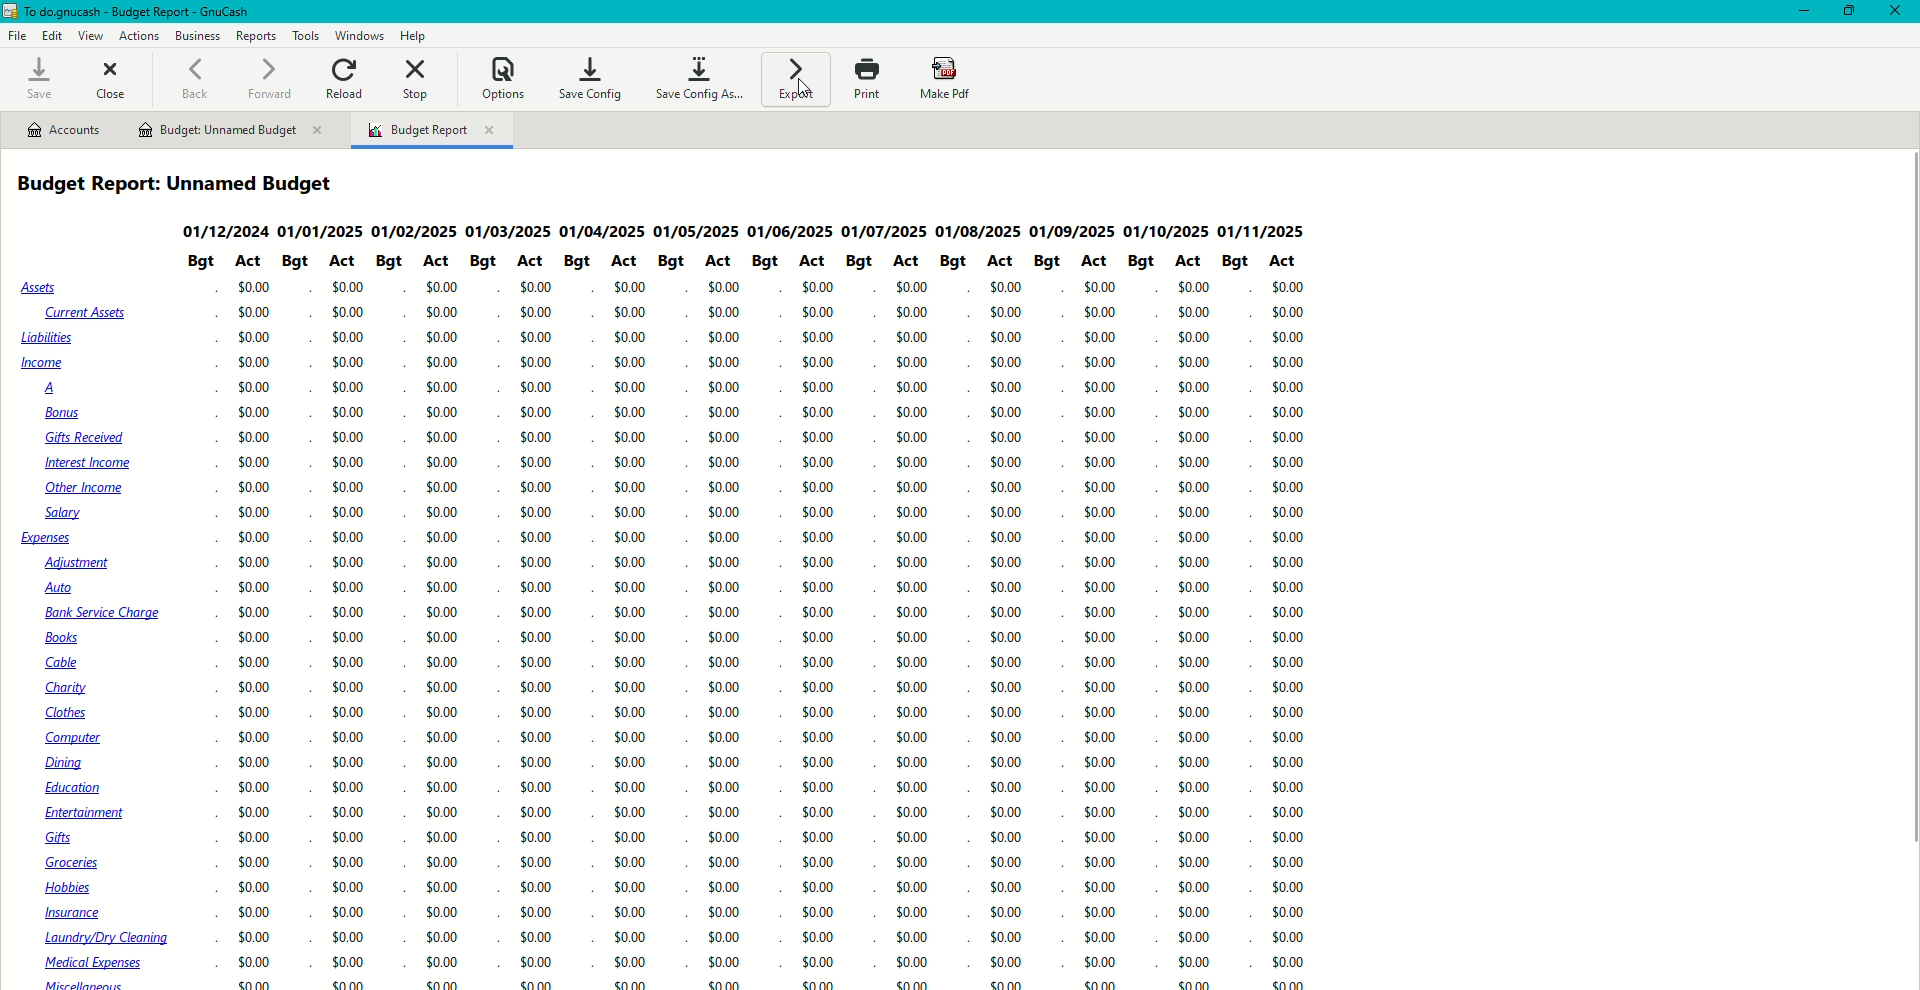 This screenshot has width=1920, height=990. I want to click on Accounts, so click(63, 130).